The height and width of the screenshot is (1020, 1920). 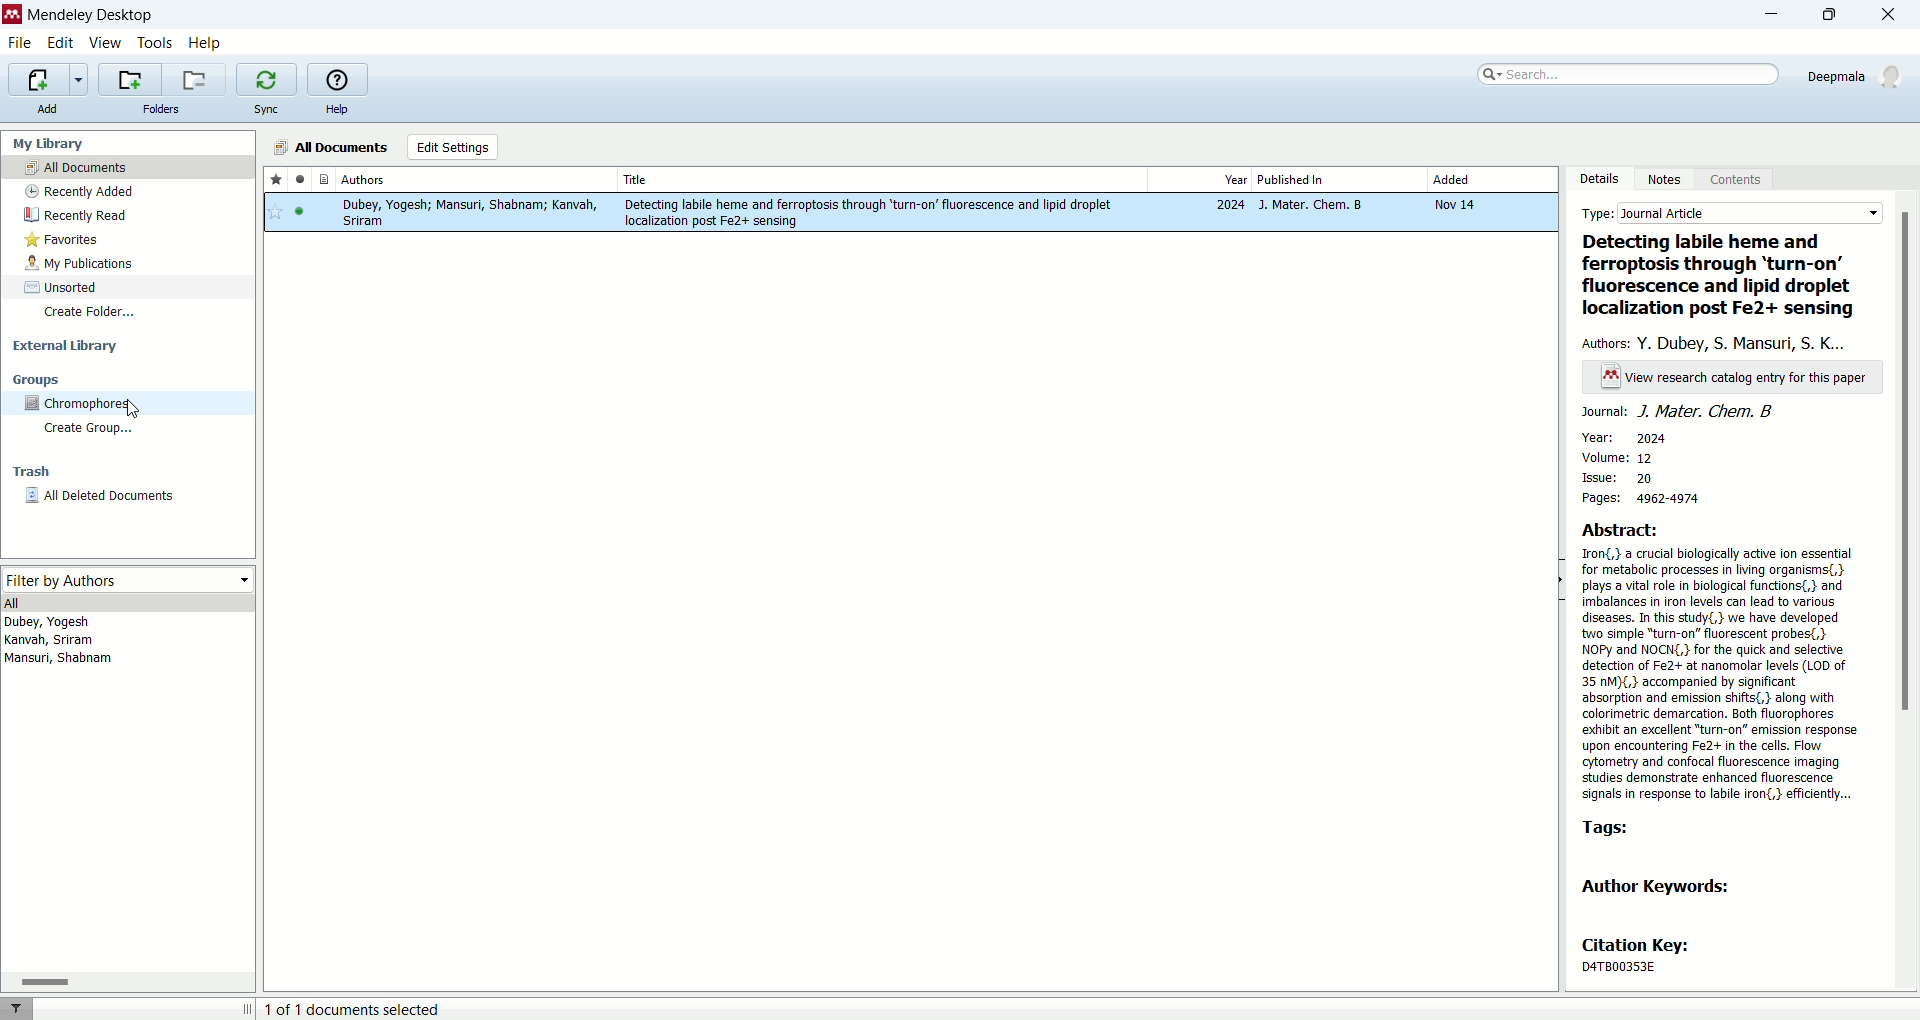 What do you see at coordinates (265, 112) in the screenshot?
I see `sync` at bounding box center [265, 112].